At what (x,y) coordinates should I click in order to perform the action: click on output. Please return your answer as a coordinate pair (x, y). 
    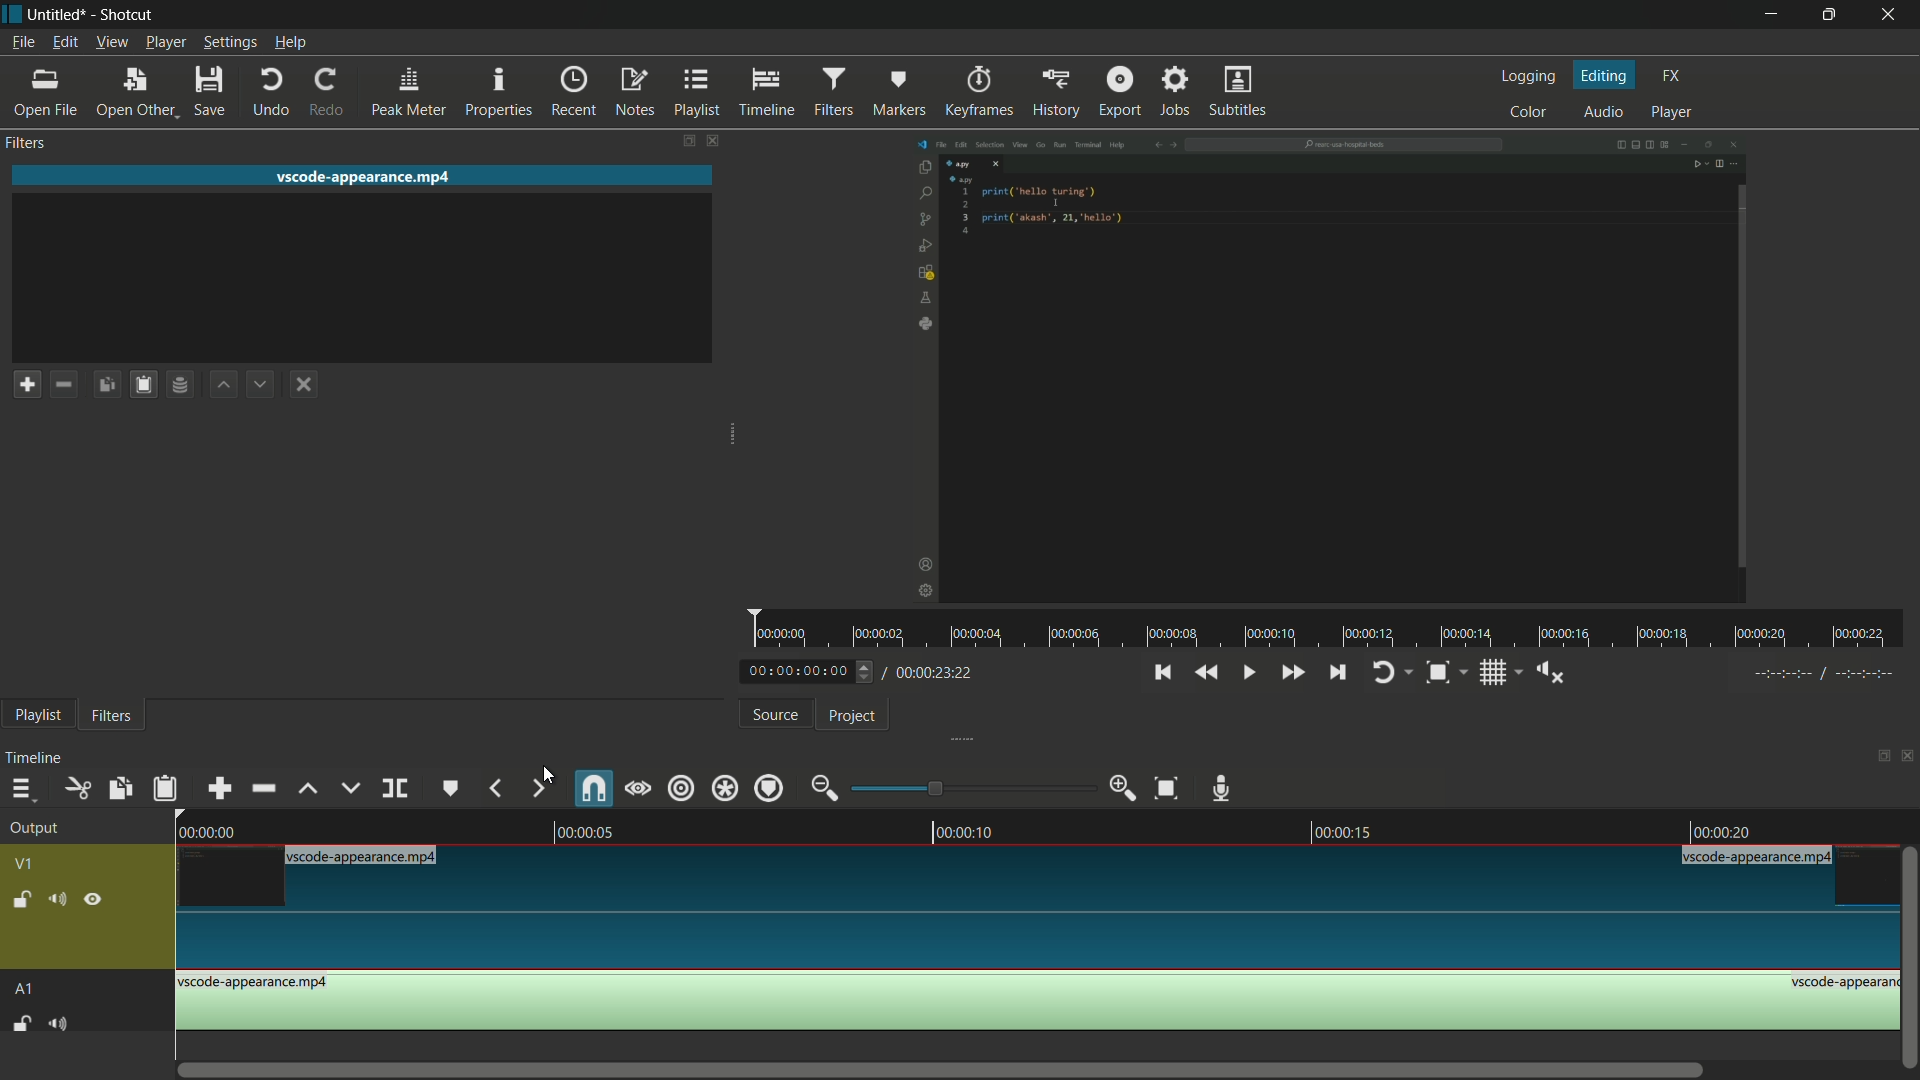
    Looking at the image, I should click on (34, 829).